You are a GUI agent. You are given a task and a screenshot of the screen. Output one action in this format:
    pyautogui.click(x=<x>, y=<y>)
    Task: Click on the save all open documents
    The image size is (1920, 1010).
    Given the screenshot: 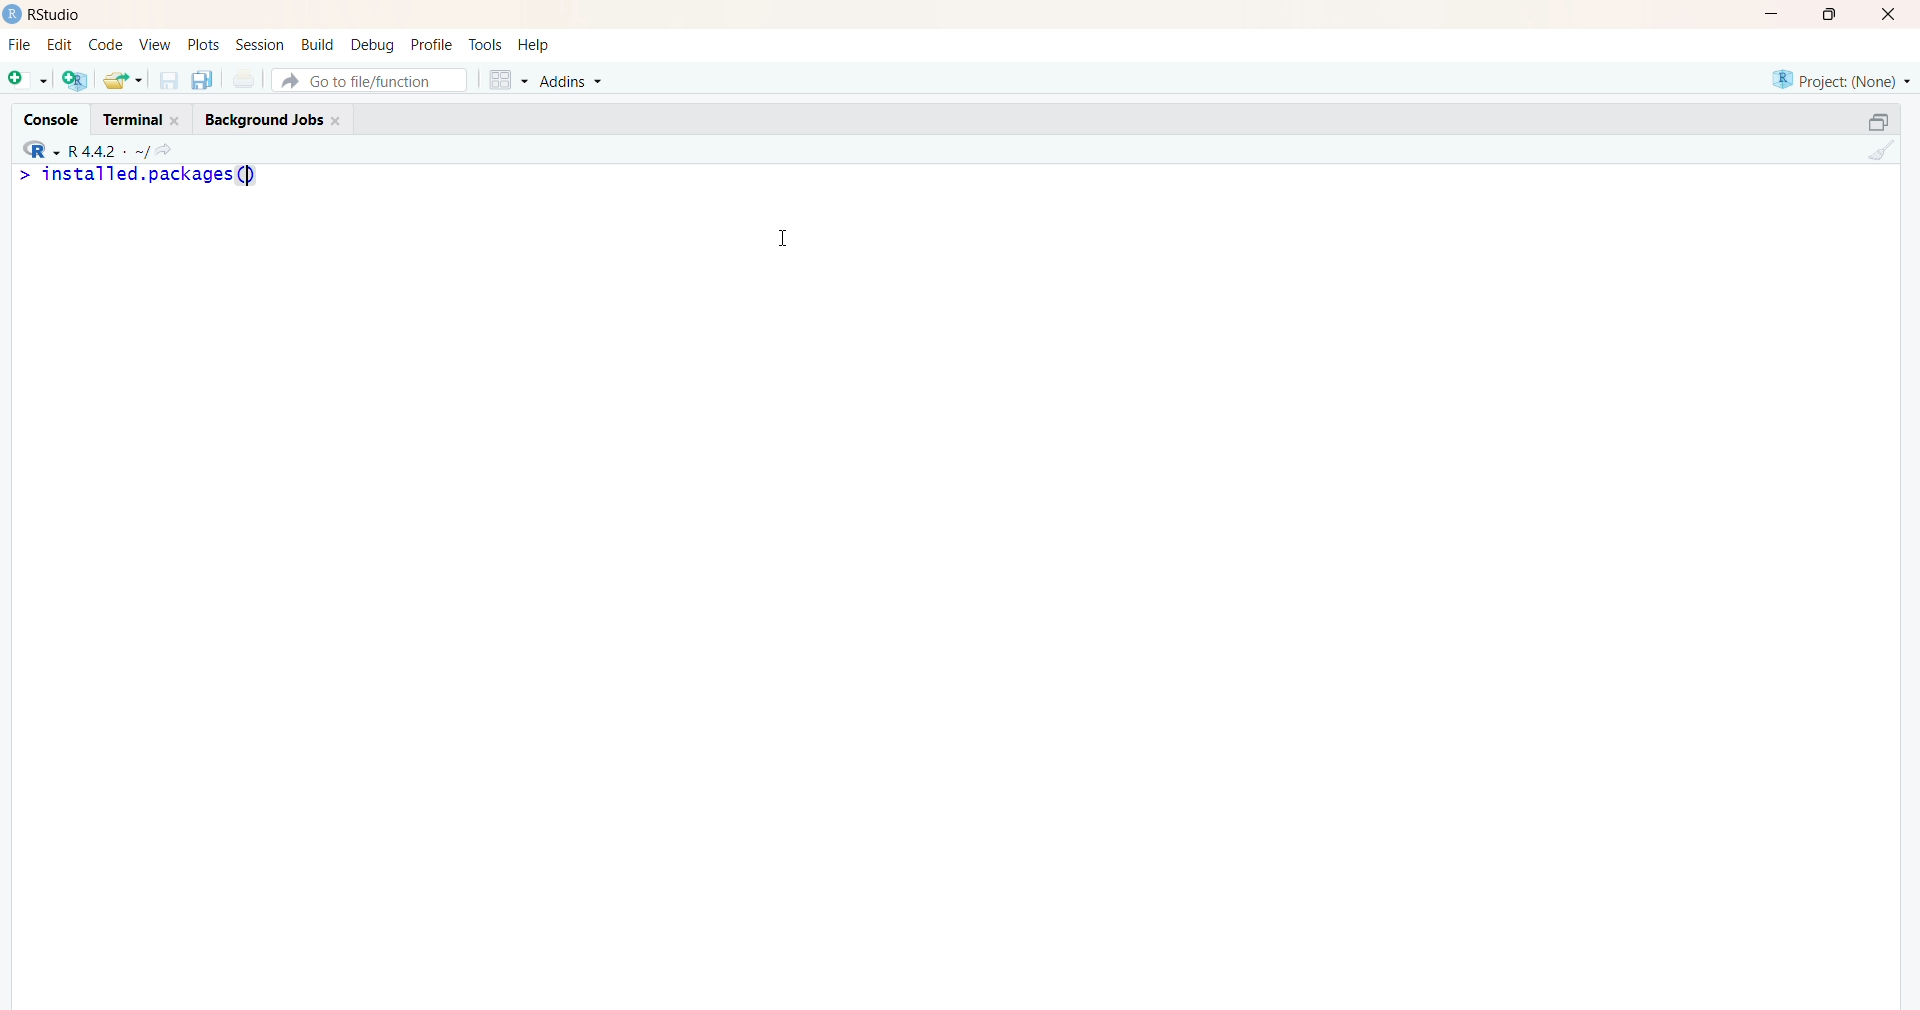 What is the action you would take?
    pyautogui.click(x=202, y=81)
    